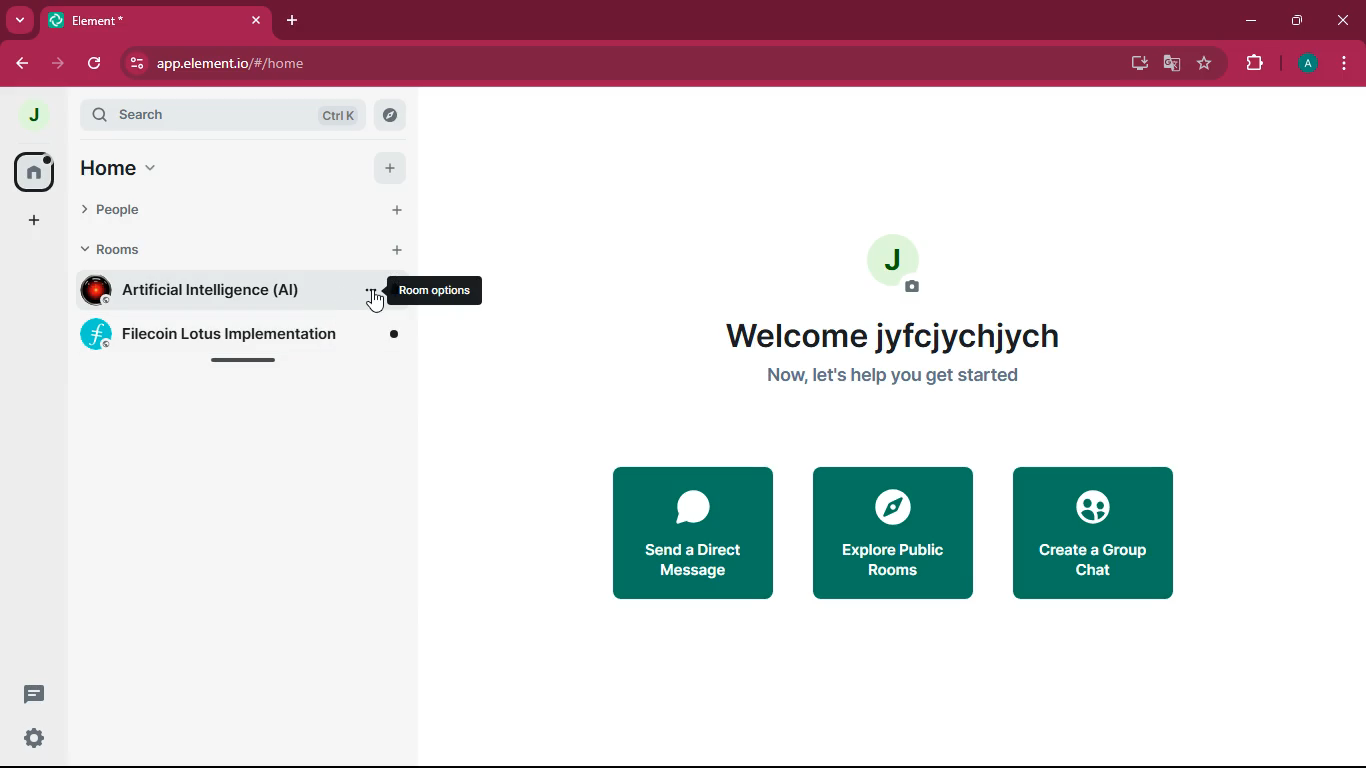  What do you see at coordinates (1254, 65) in the screenshot?
I see `extensions` at bounding box center [1254, 65].